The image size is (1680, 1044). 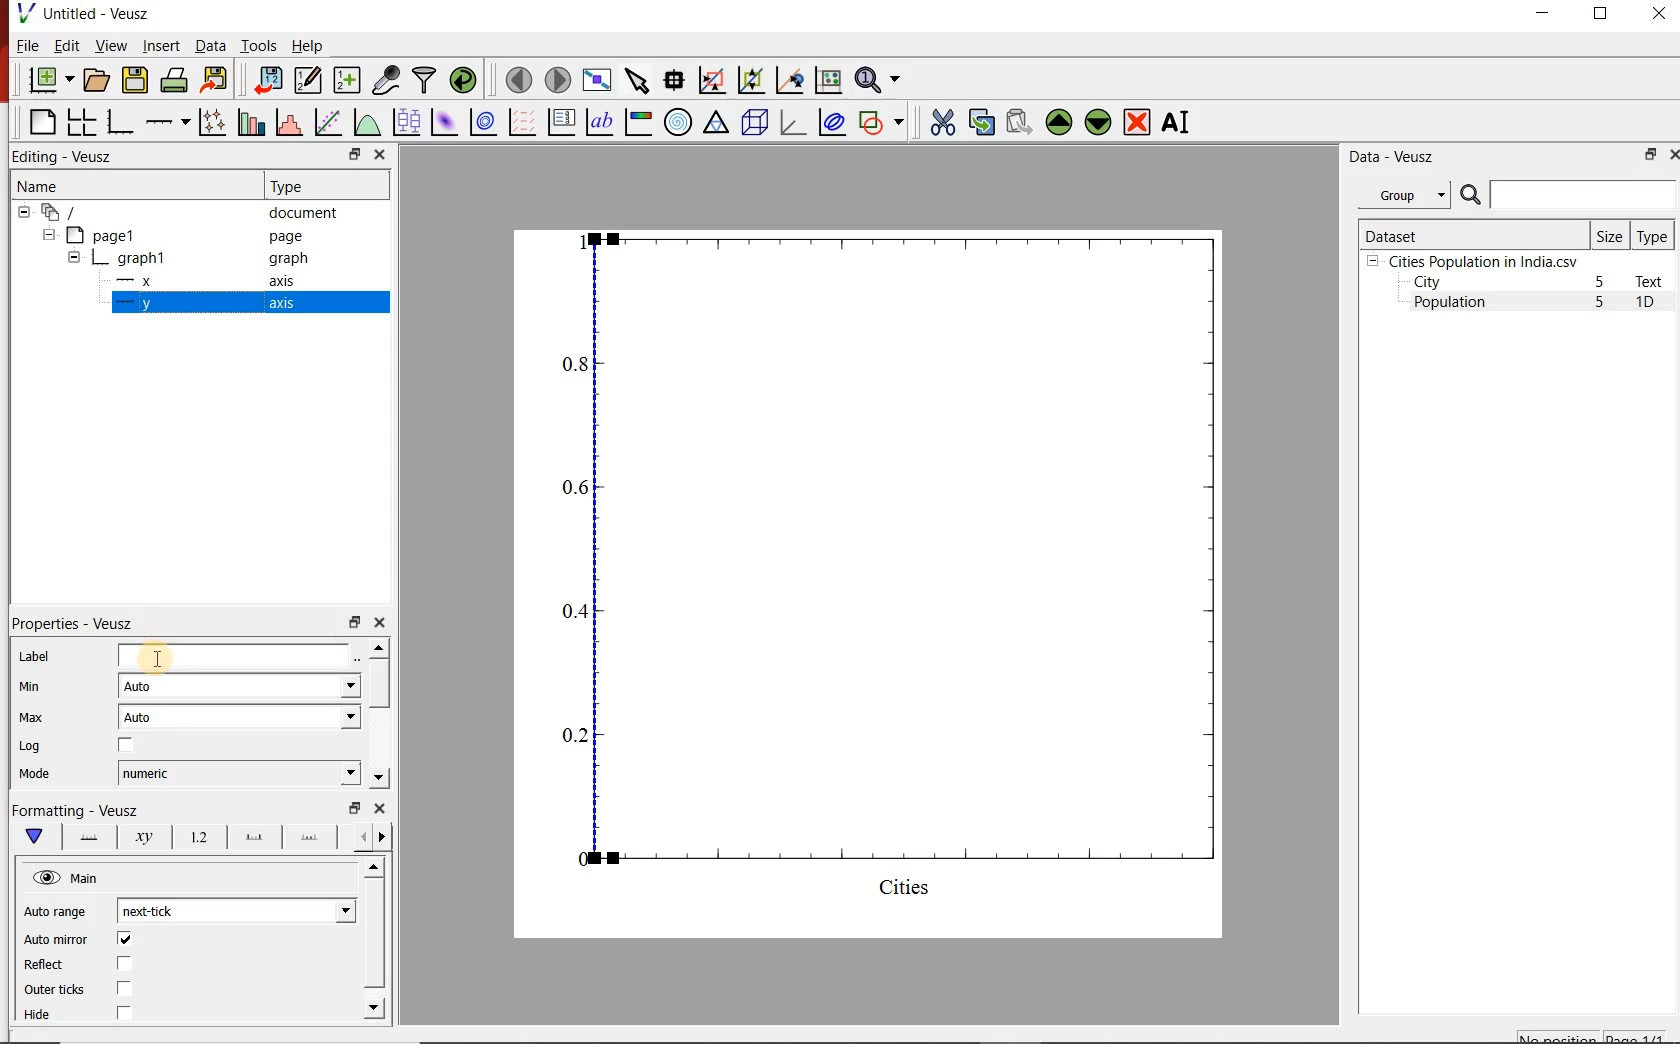 I want to click on Label, so click(x=32, y=656).